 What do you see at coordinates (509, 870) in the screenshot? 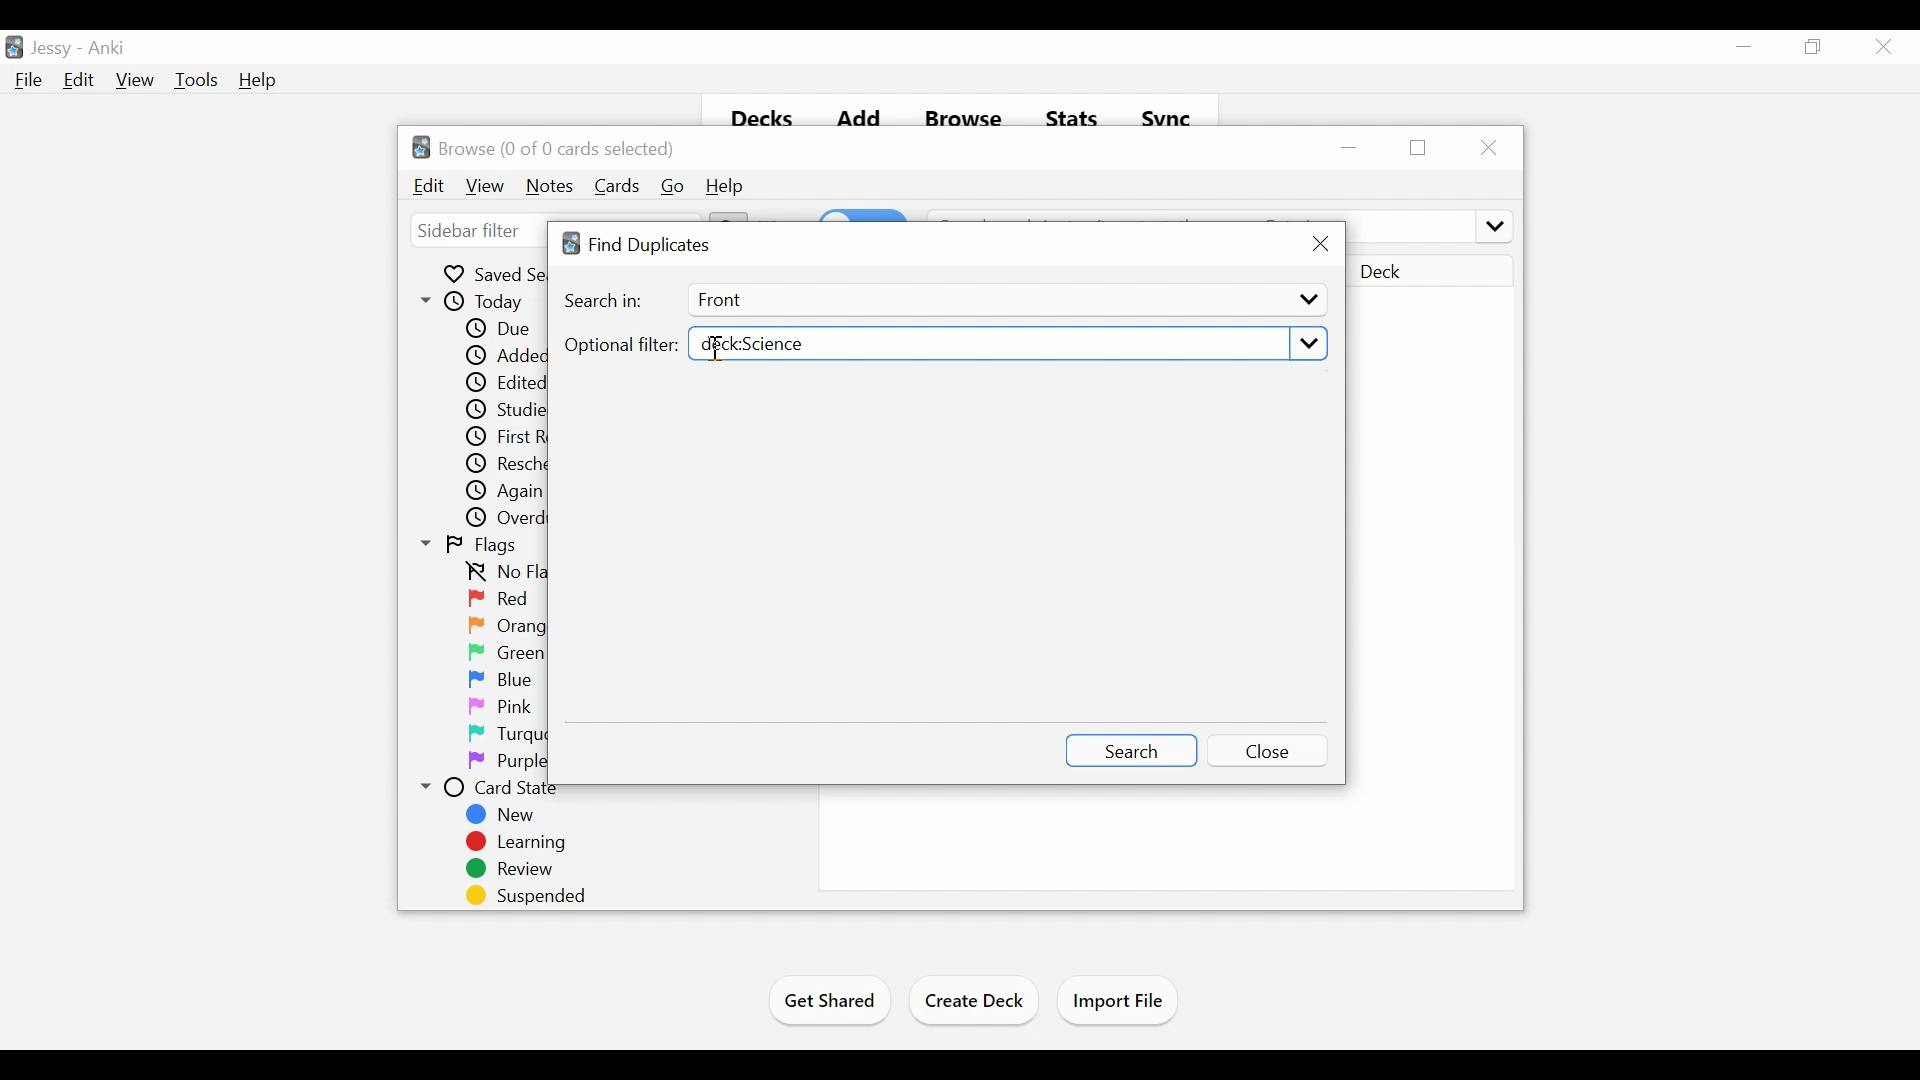
I see `Review` at bounding box center [509, 870].